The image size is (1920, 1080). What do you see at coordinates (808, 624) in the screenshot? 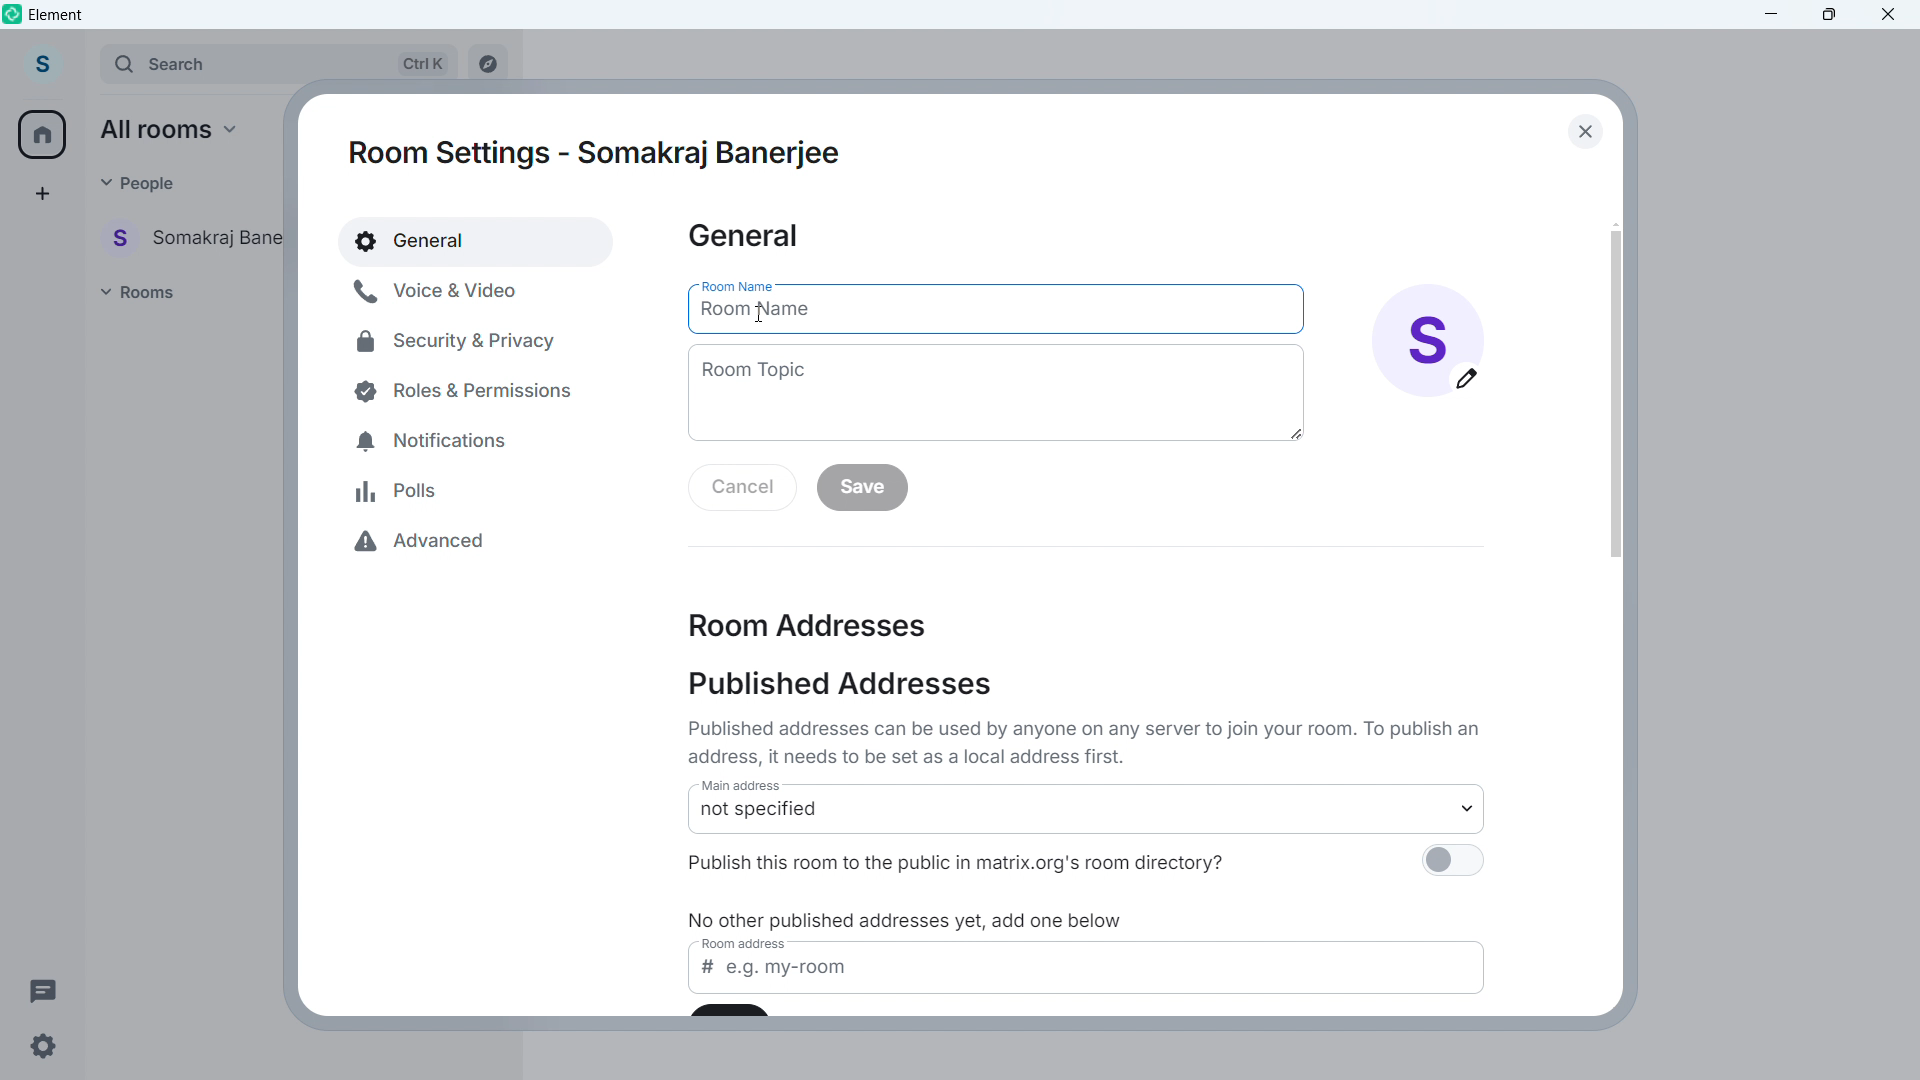
I see `Room address ` at bounding box center [808, 624].